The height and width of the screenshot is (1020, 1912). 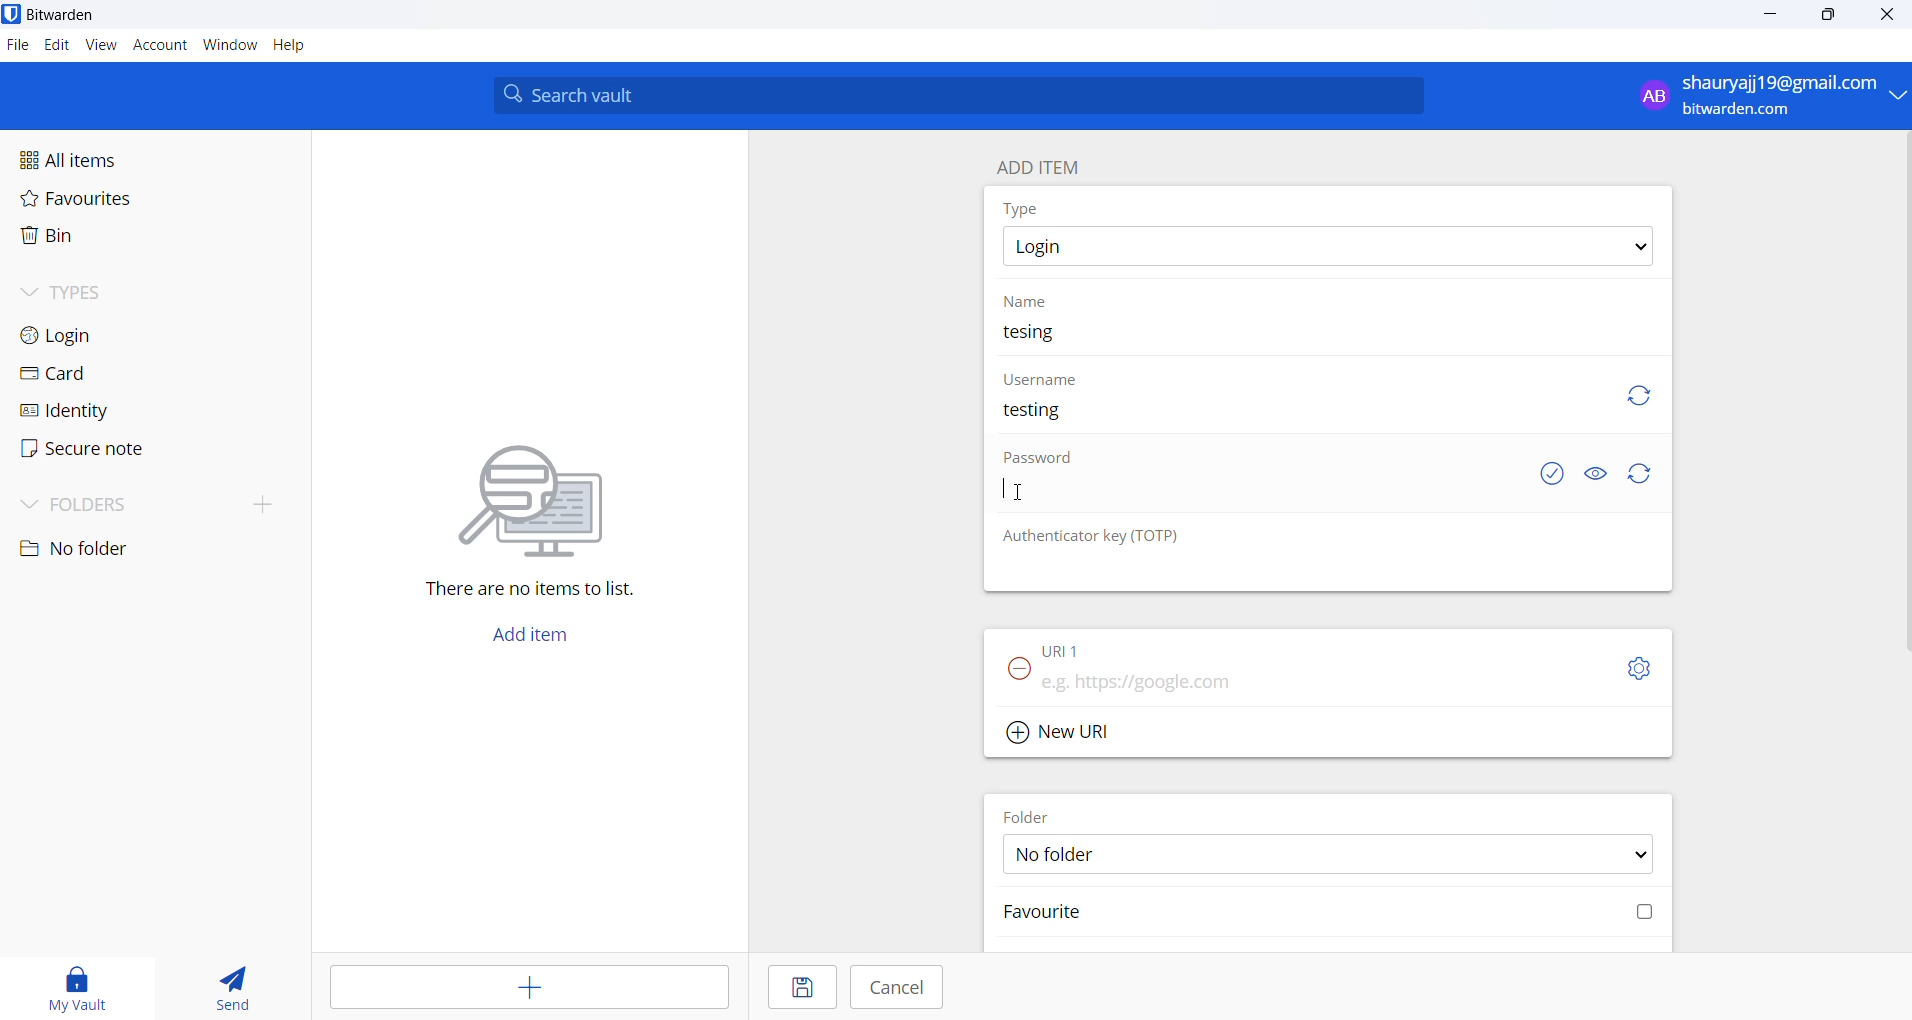 What do you see at coordinates (1079, 646) in the screenshot?
I see `URL1` at bounding box center [1079, 646].